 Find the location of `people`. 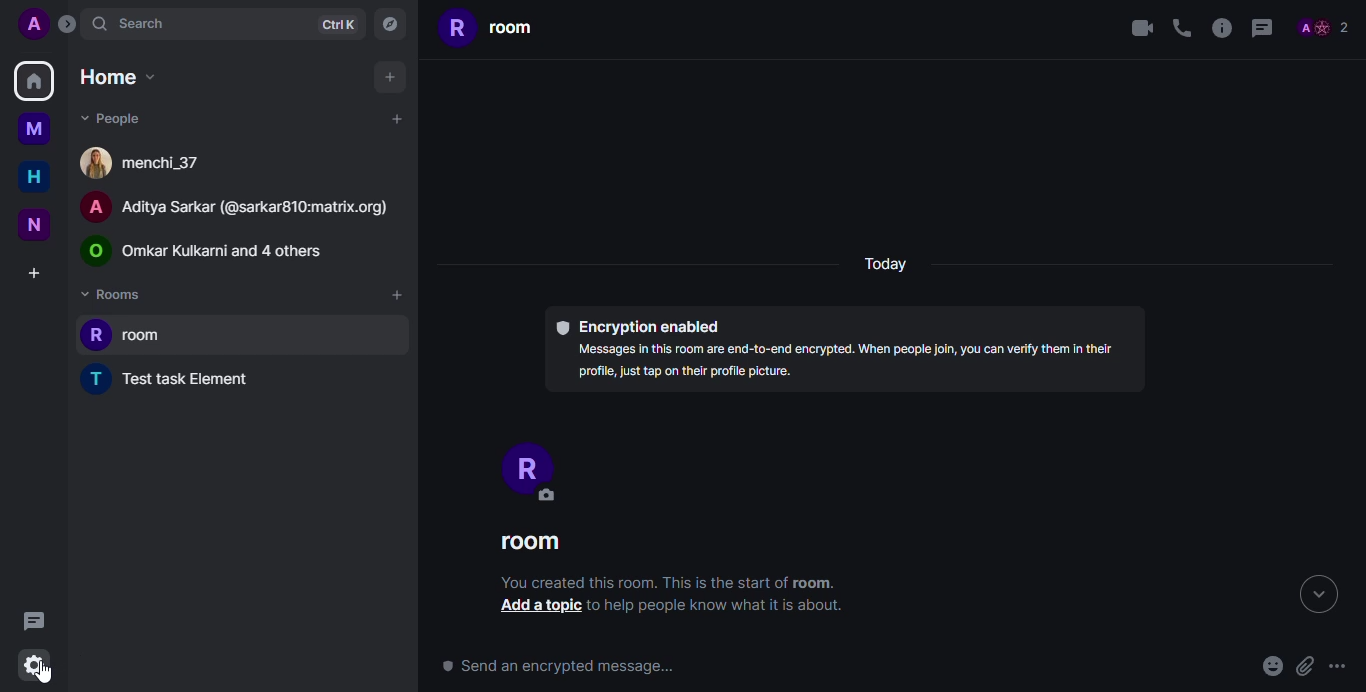

people is located at coordinates (1322, 25).